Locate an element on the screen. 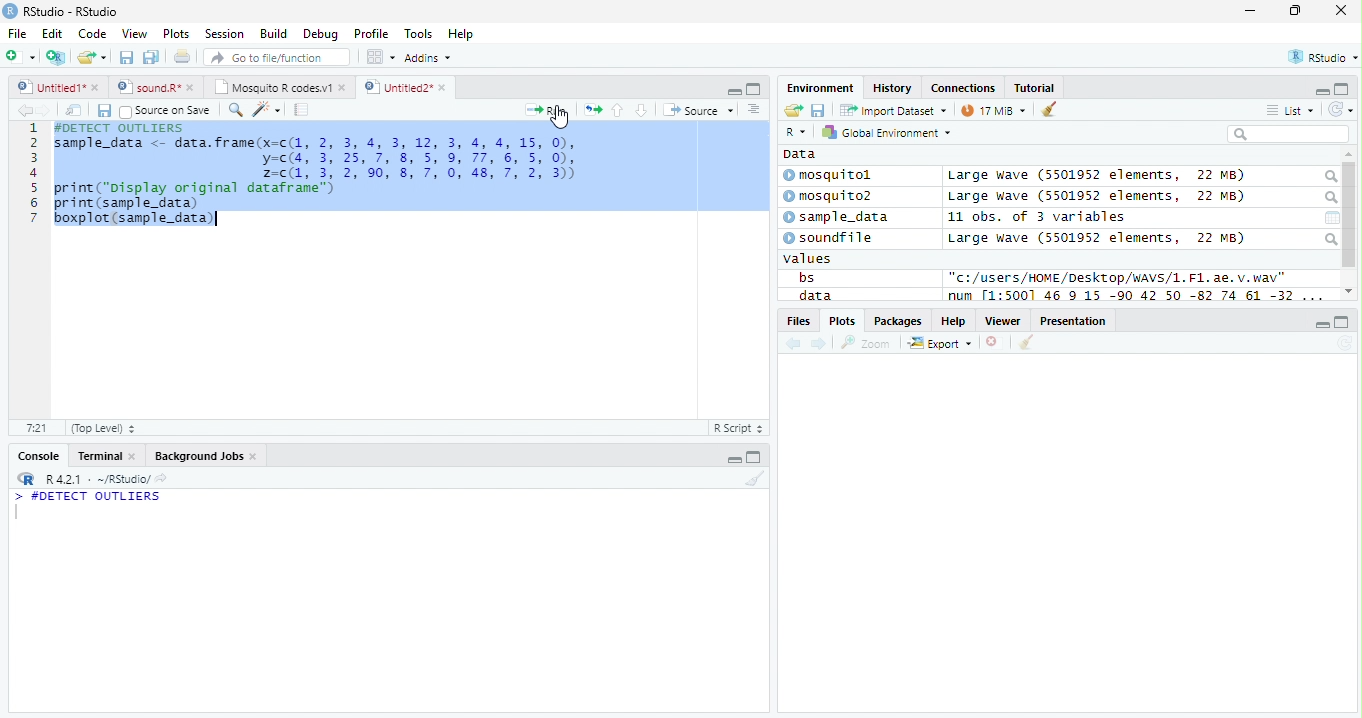 The image size is (1362, 718). go forward is located at coordinates (820, 345).